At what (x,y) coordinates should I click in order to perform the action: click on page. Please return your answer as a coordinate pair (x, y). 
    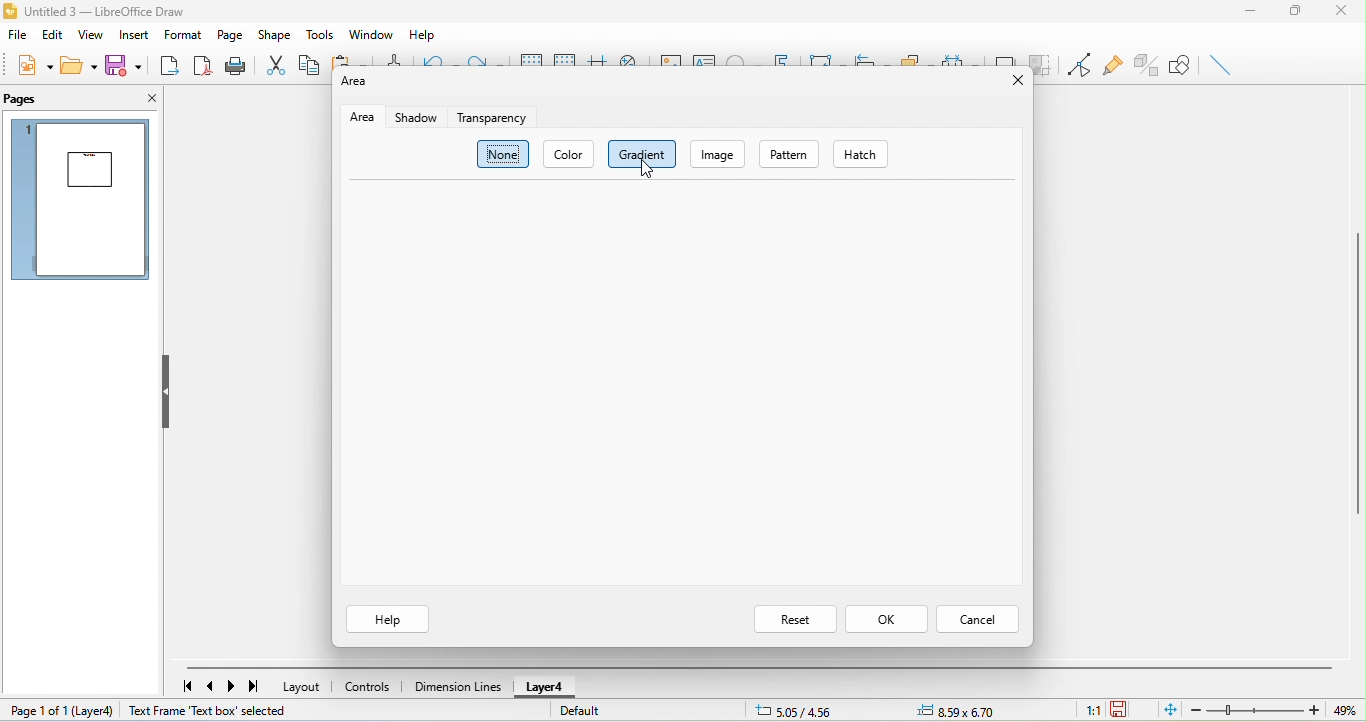
    Looking at the image, I should click on (228, 34).